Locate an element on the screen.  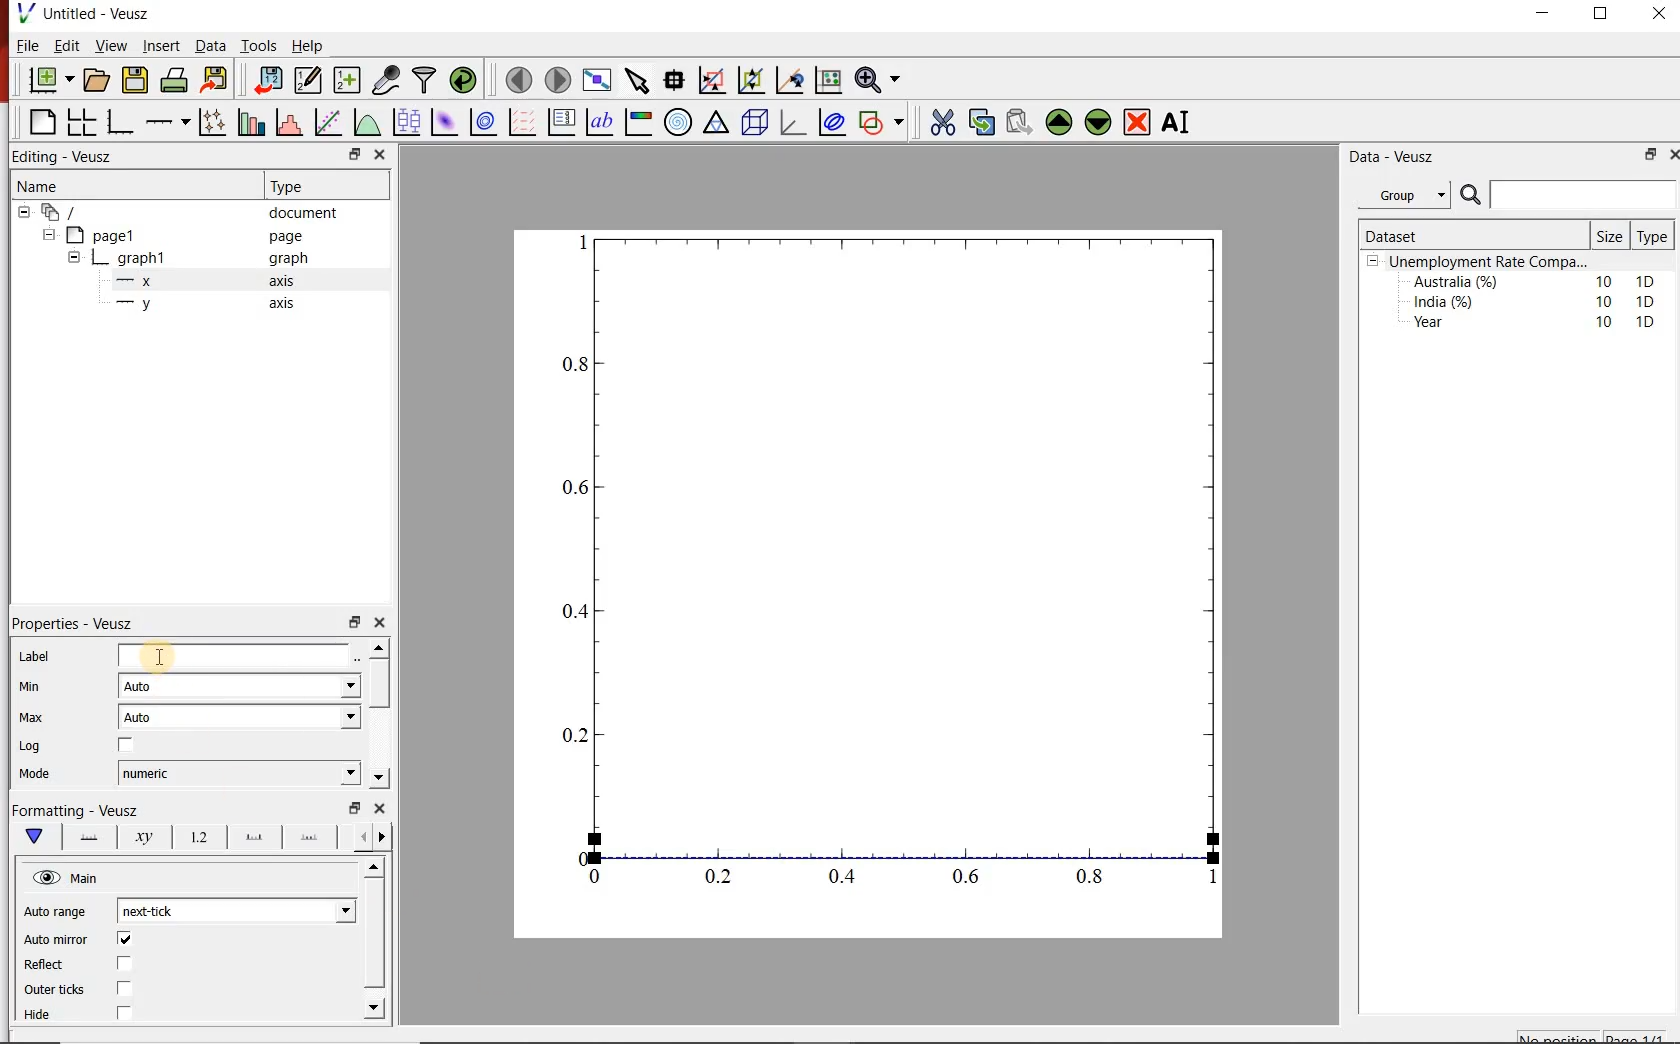
close is located at coordinates (1674, 153).